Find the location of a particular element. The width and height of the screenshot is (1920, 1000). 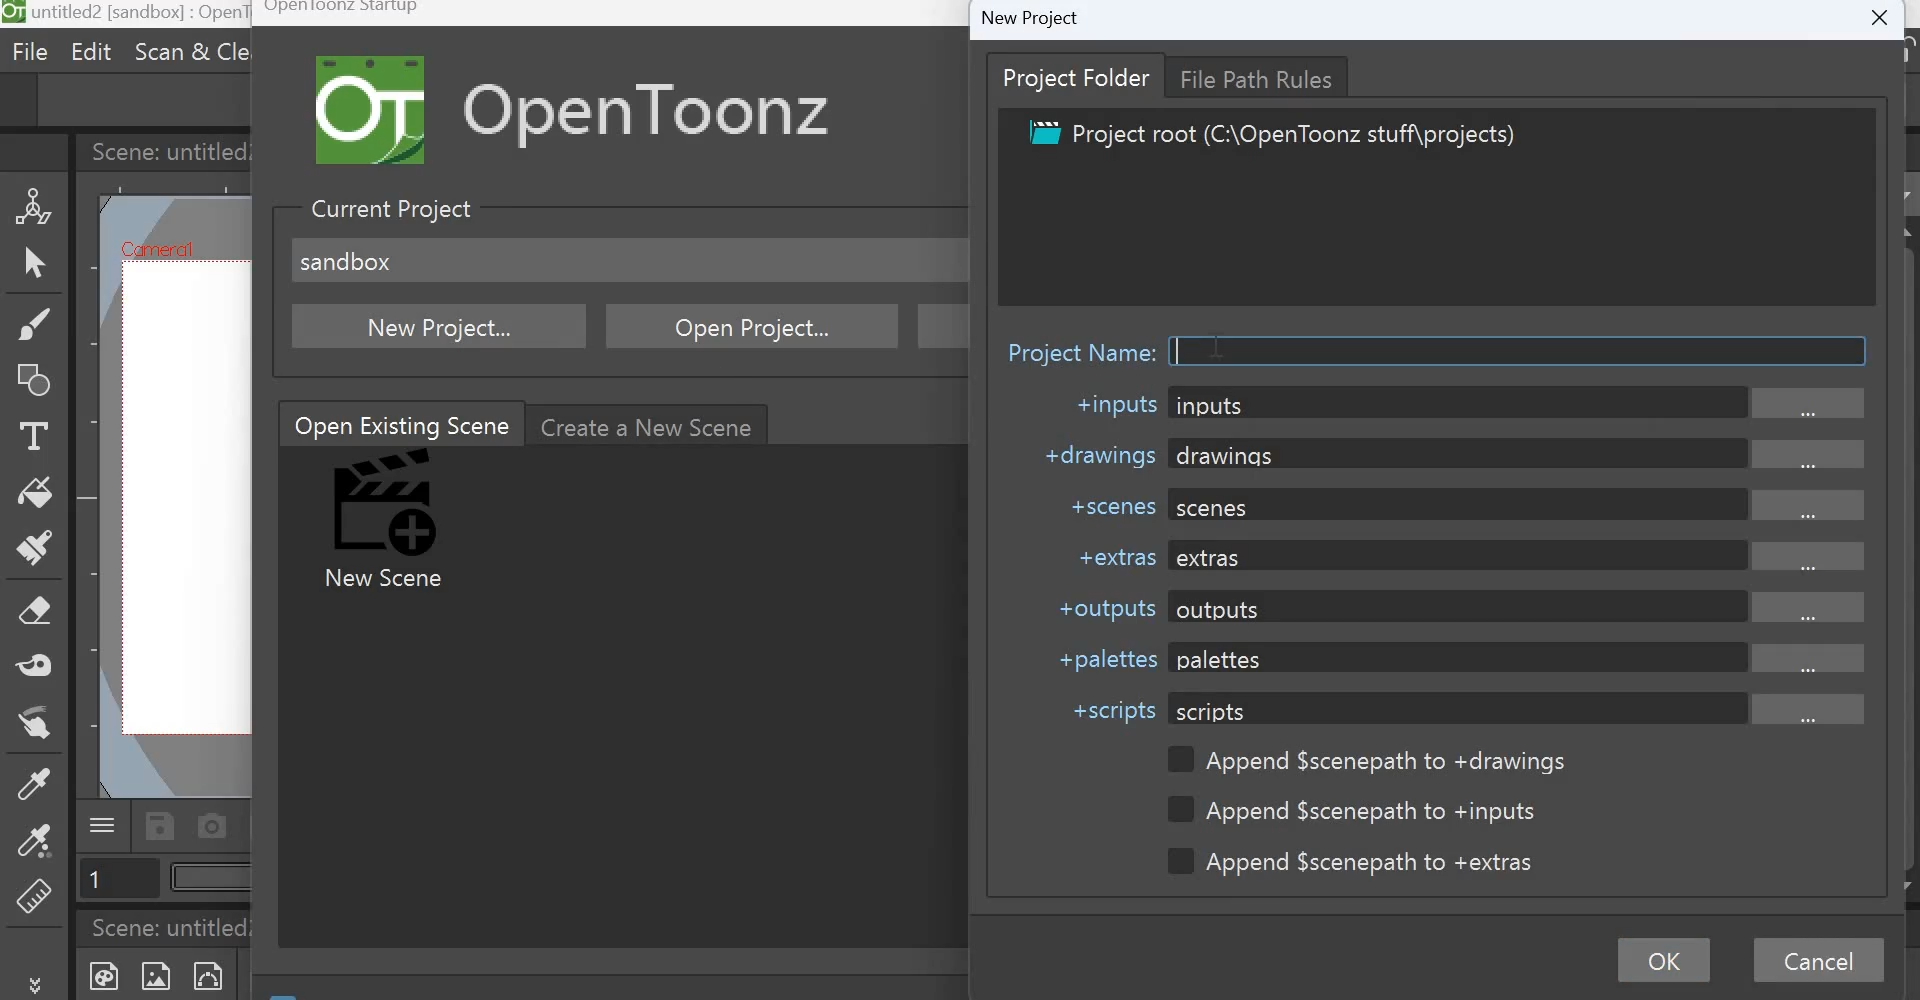

+scripts is located at coordinates (1114, 711).